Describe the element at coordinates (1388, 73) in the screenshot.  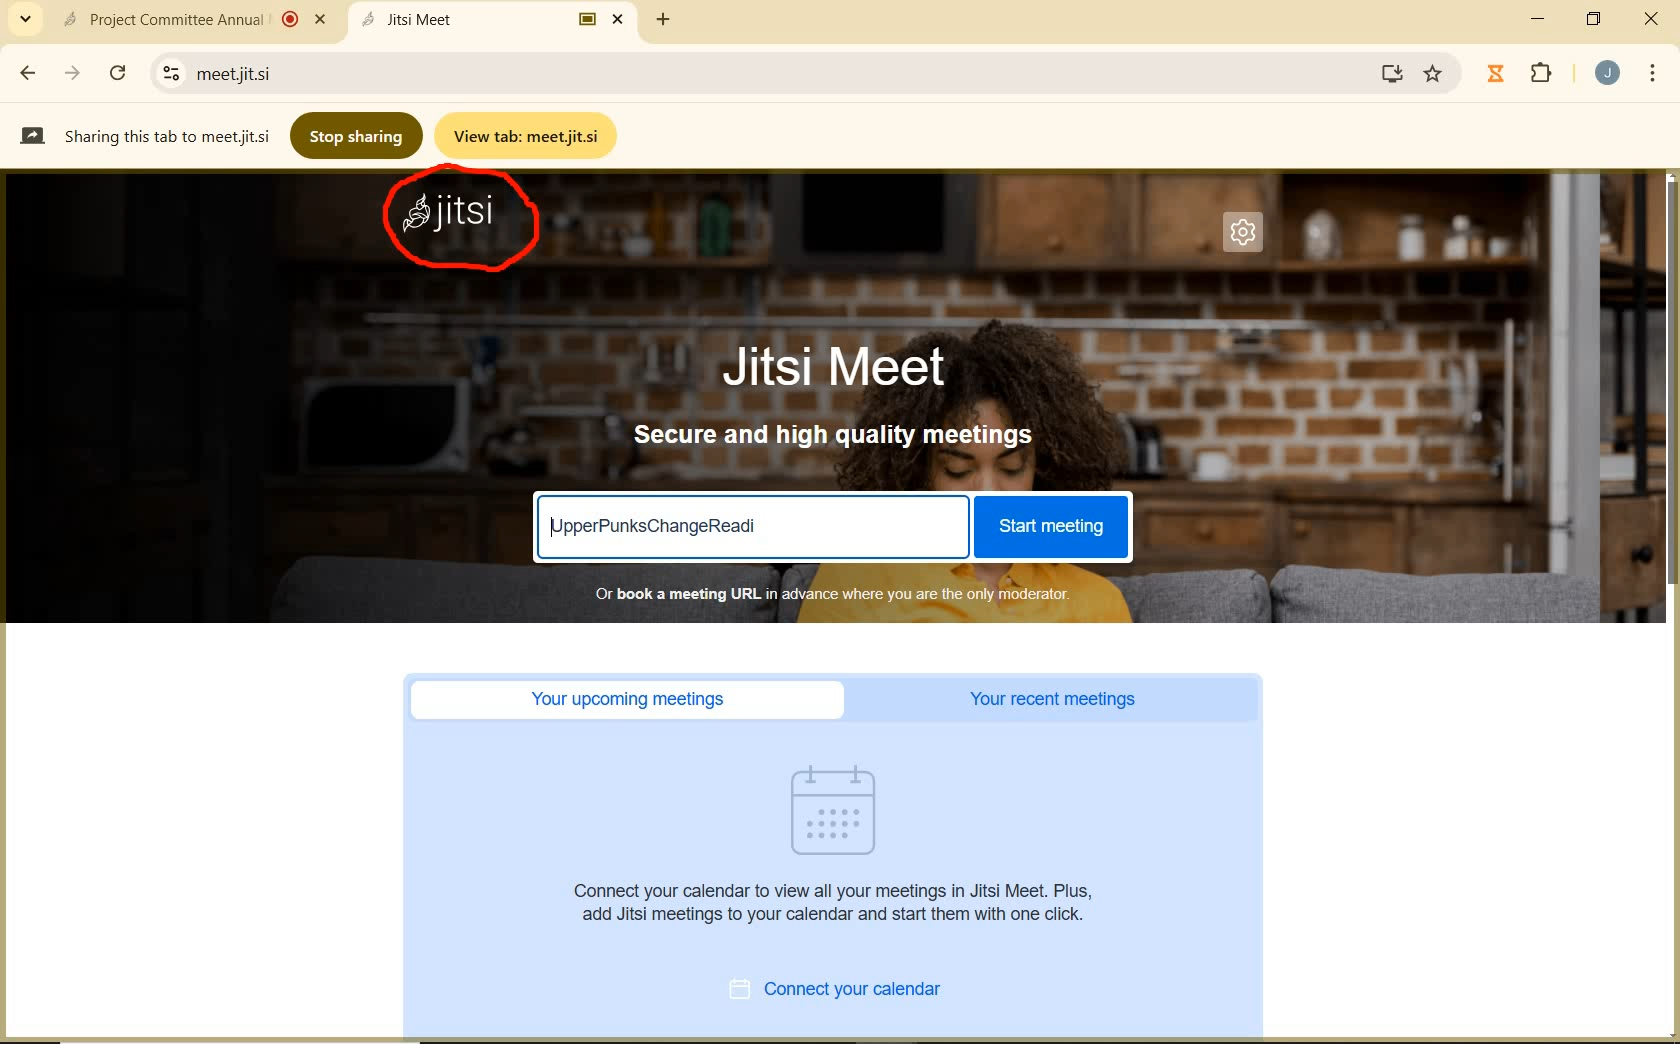
I see `screen` at that location.